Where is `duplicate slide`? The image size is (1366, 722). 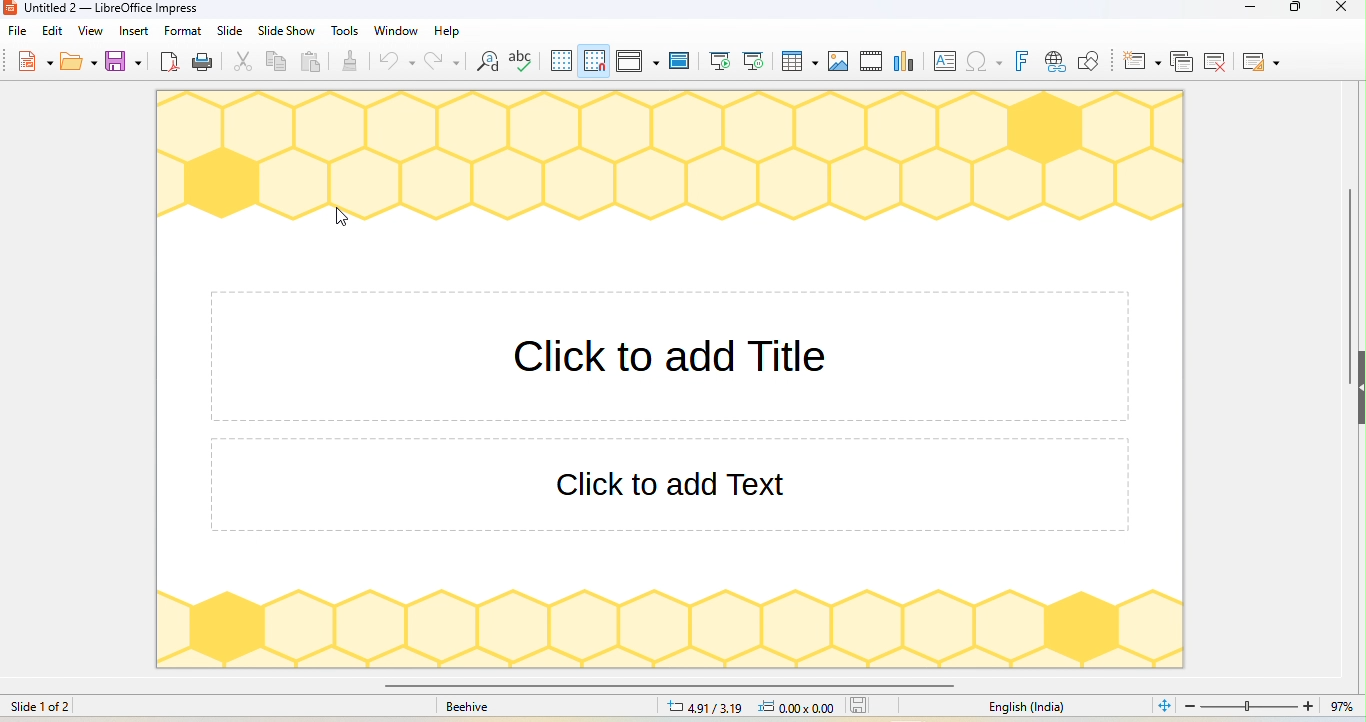 duplicate slide is located at coordinates (1183, 61).